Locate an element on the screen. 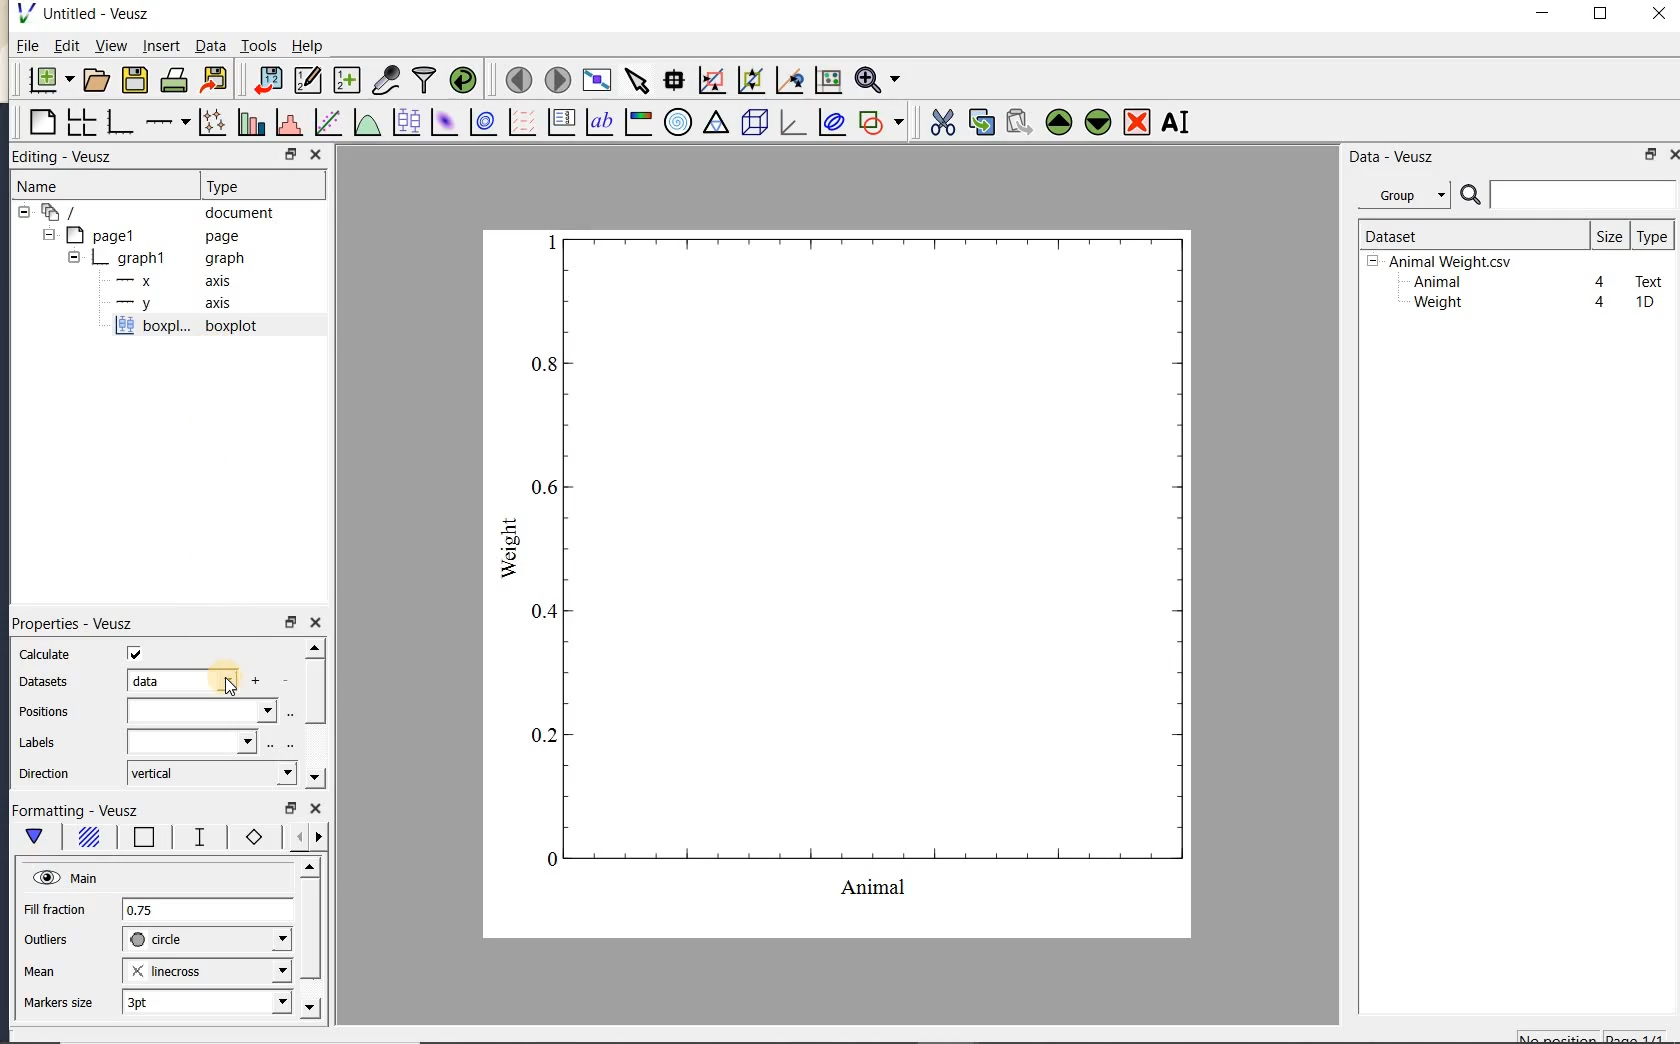  Fill fraction is located at coordinates (55, 911).